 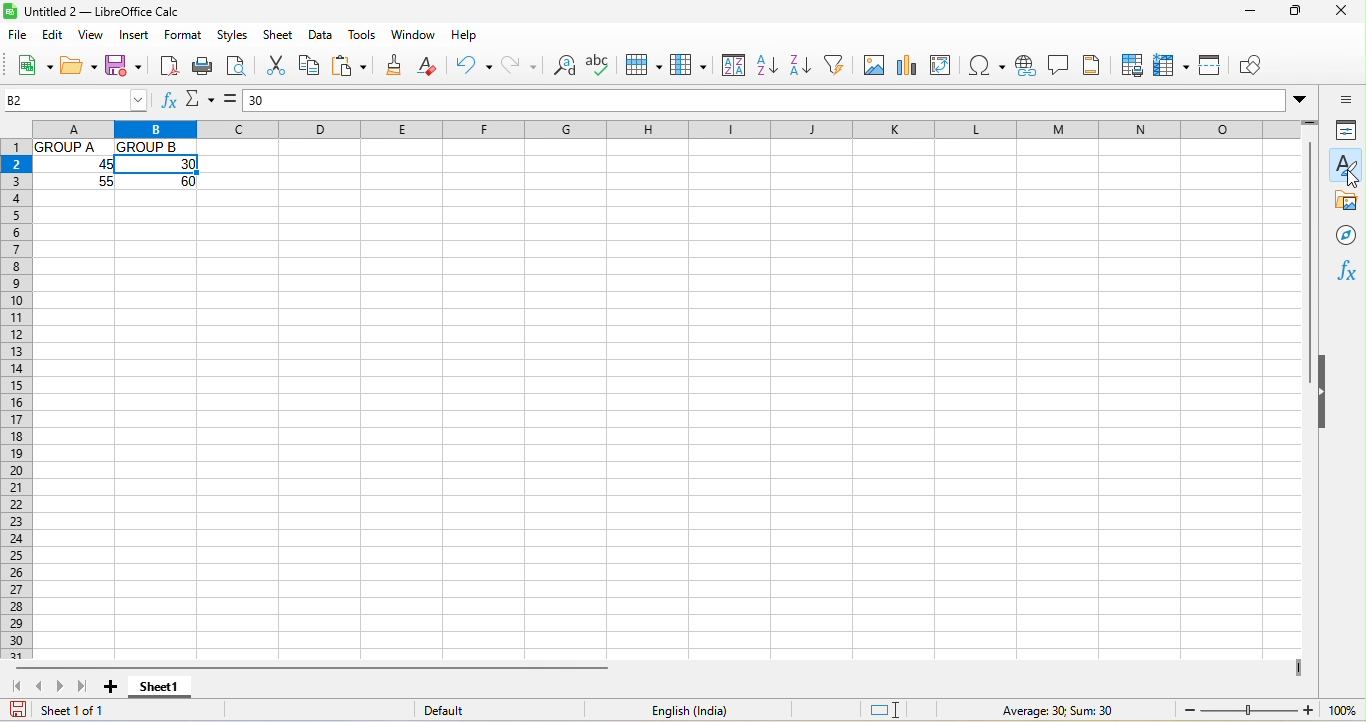 I want to click on Group B, so click(x=155, y=146).